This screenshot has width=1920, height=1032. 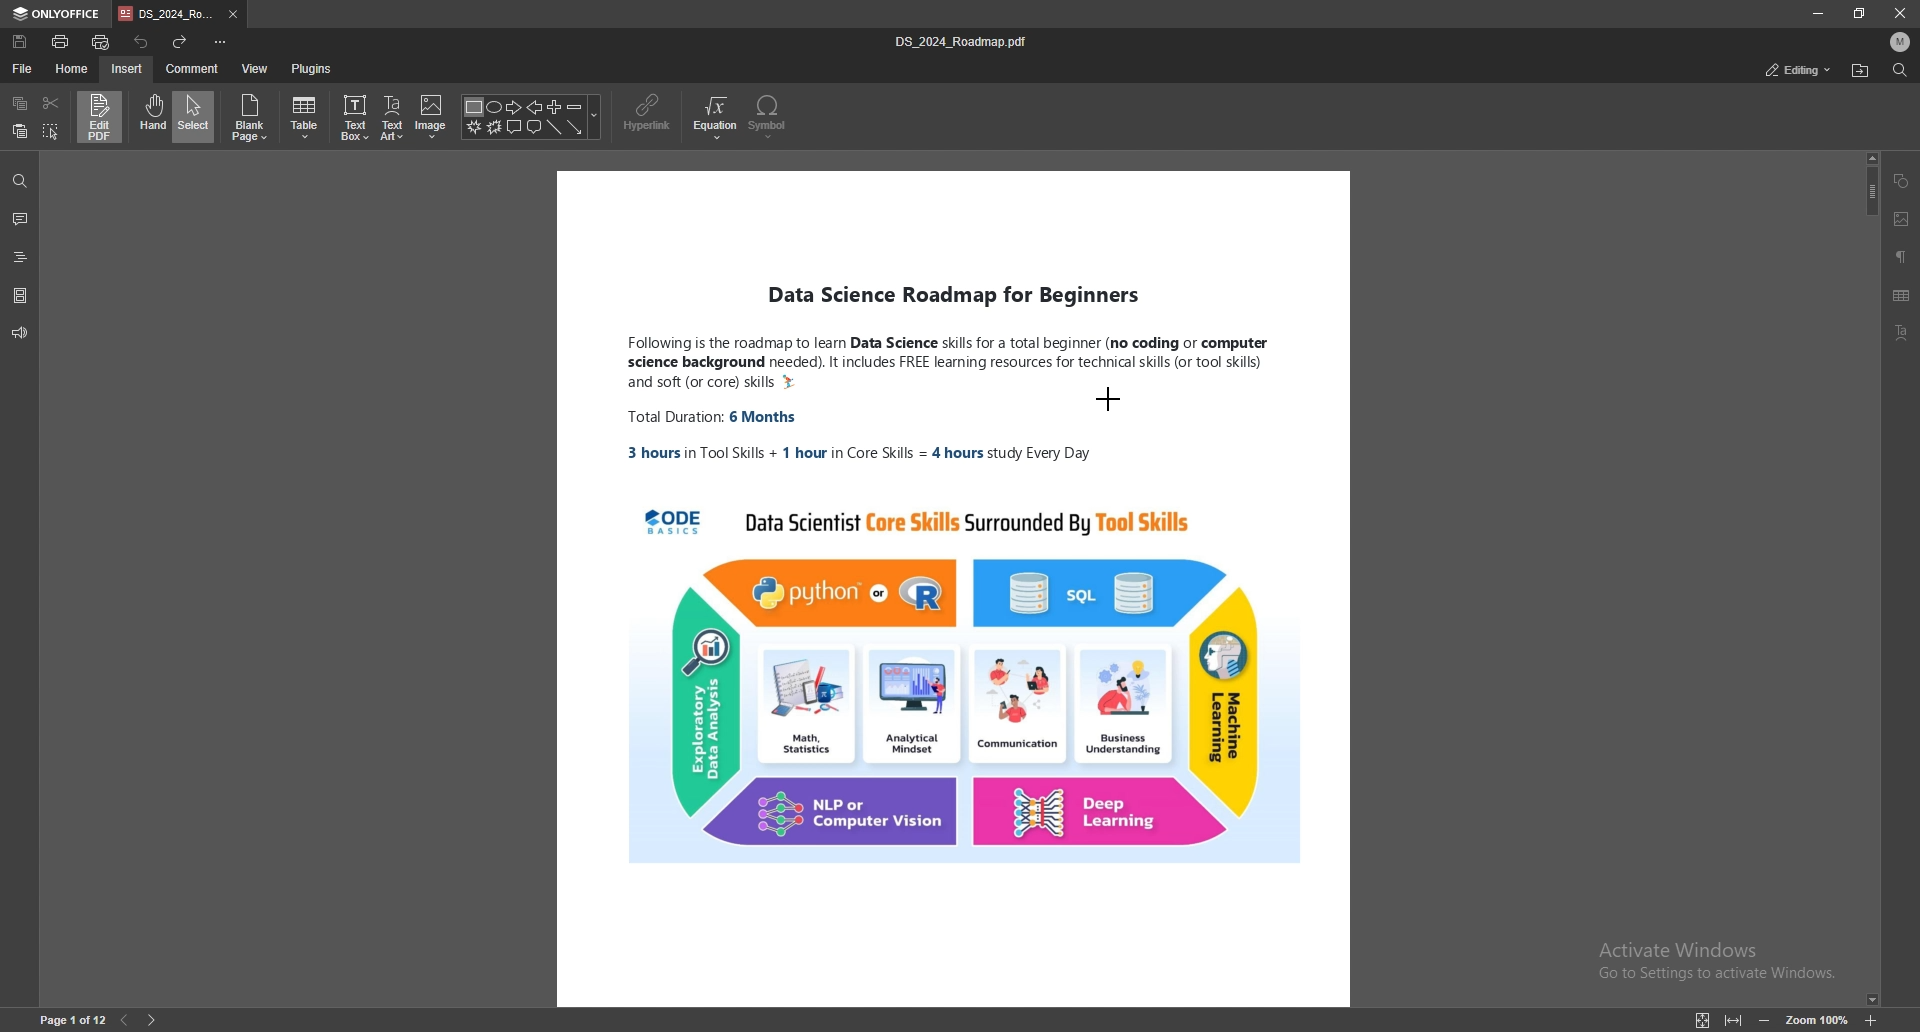 What do you see at coordinates (1734, 1020) in the screenshot?
I see `fit to width` at bounding box center [1734, 1020].